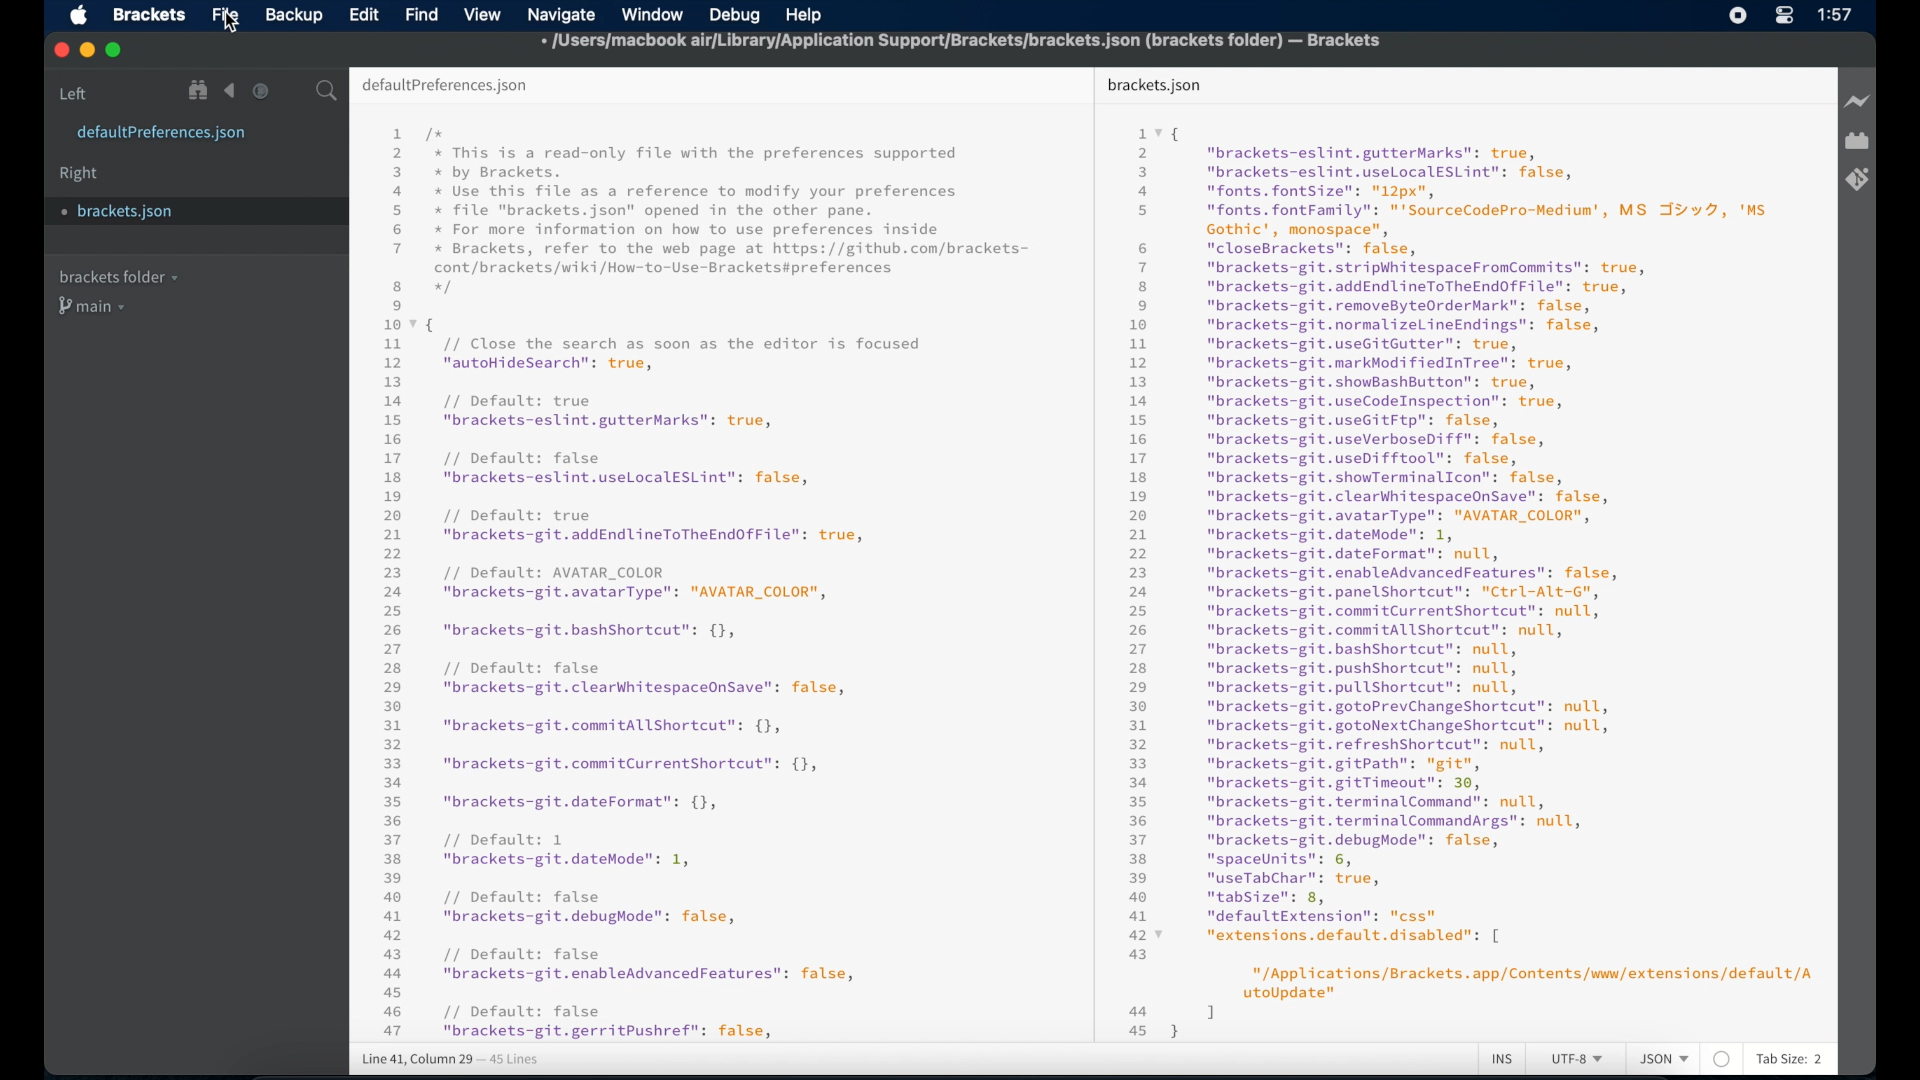  I want to click on navigate backward, so click(230, 91).